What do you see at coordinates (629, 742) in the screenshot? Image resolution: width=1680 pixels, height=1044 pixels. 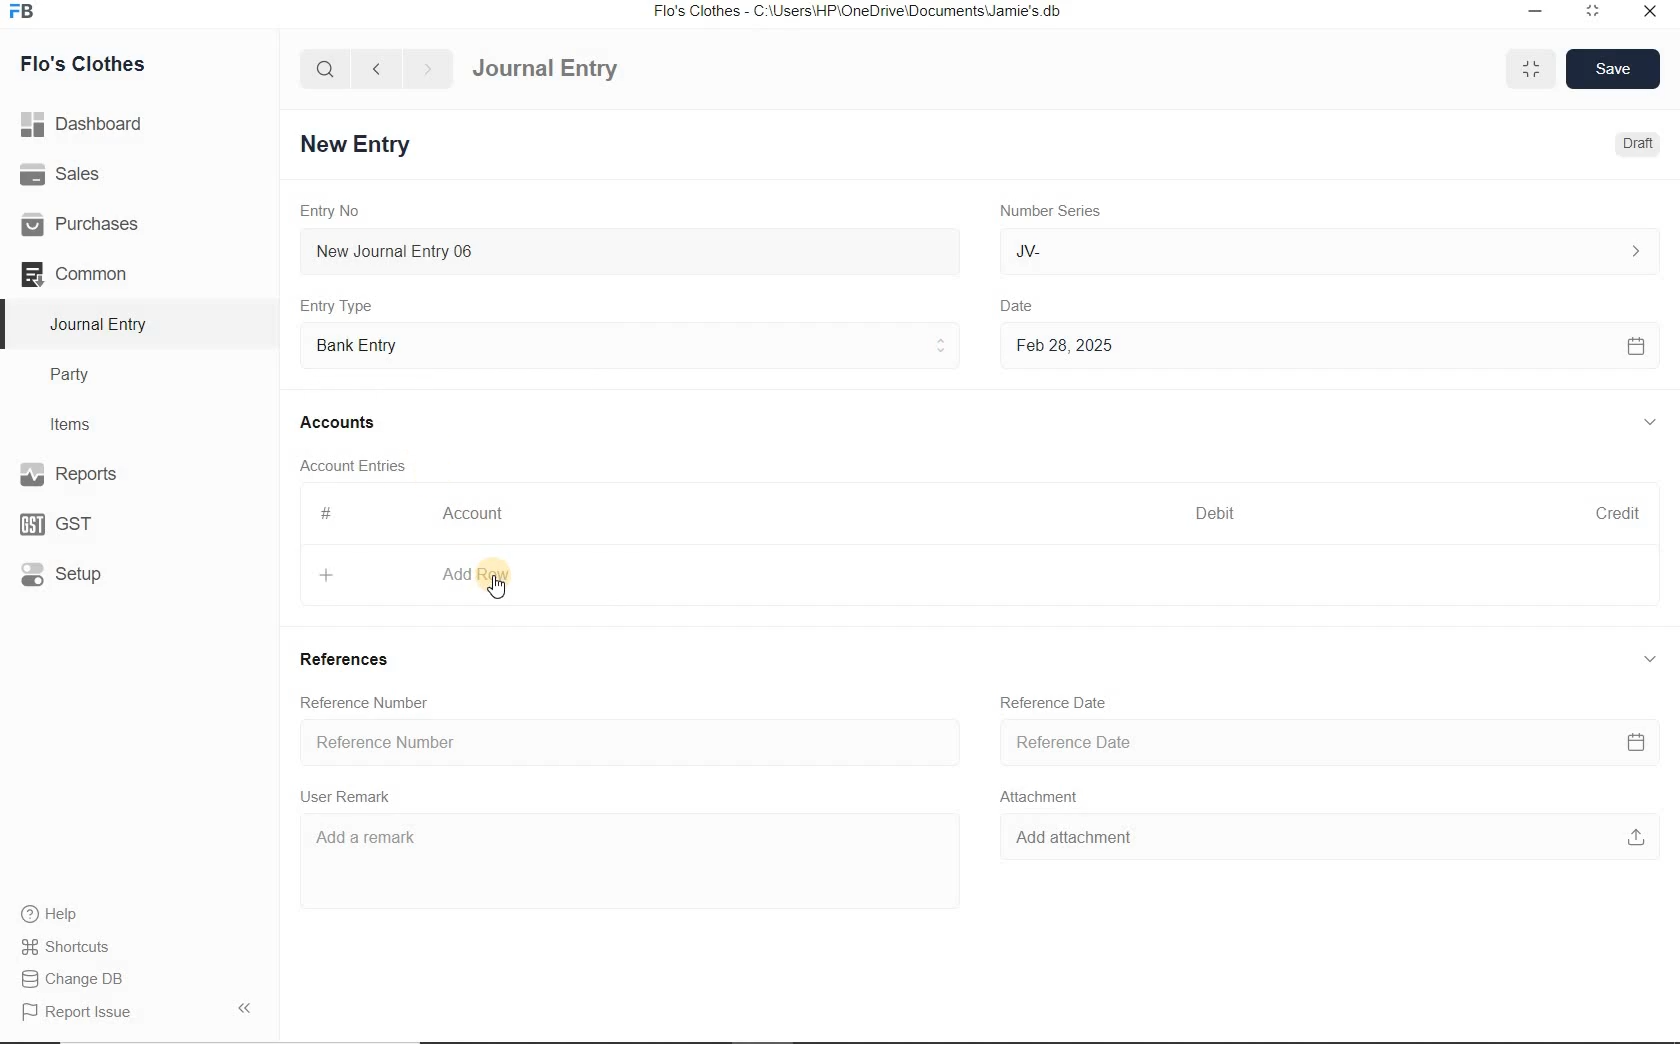 I see `Reference Number` at bounding box center [629, 742].